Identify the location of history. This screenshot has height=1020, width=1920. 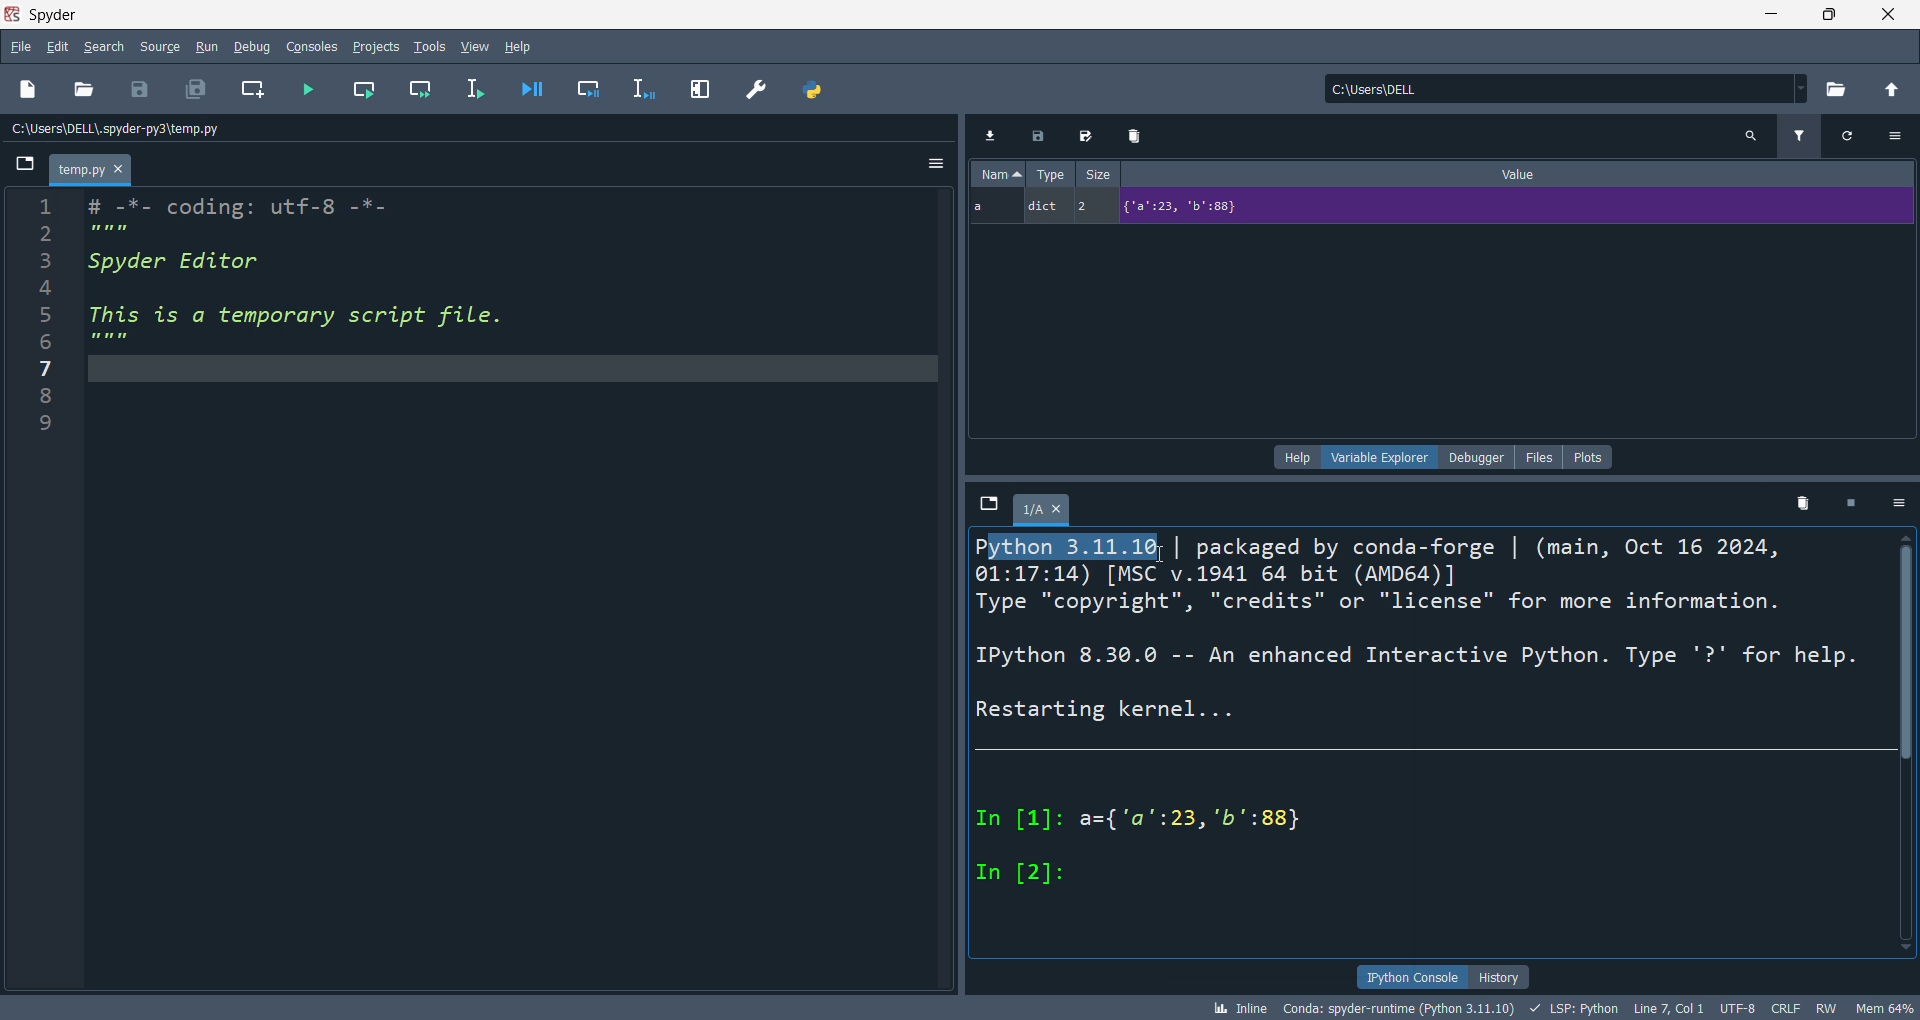
(1500, 976).